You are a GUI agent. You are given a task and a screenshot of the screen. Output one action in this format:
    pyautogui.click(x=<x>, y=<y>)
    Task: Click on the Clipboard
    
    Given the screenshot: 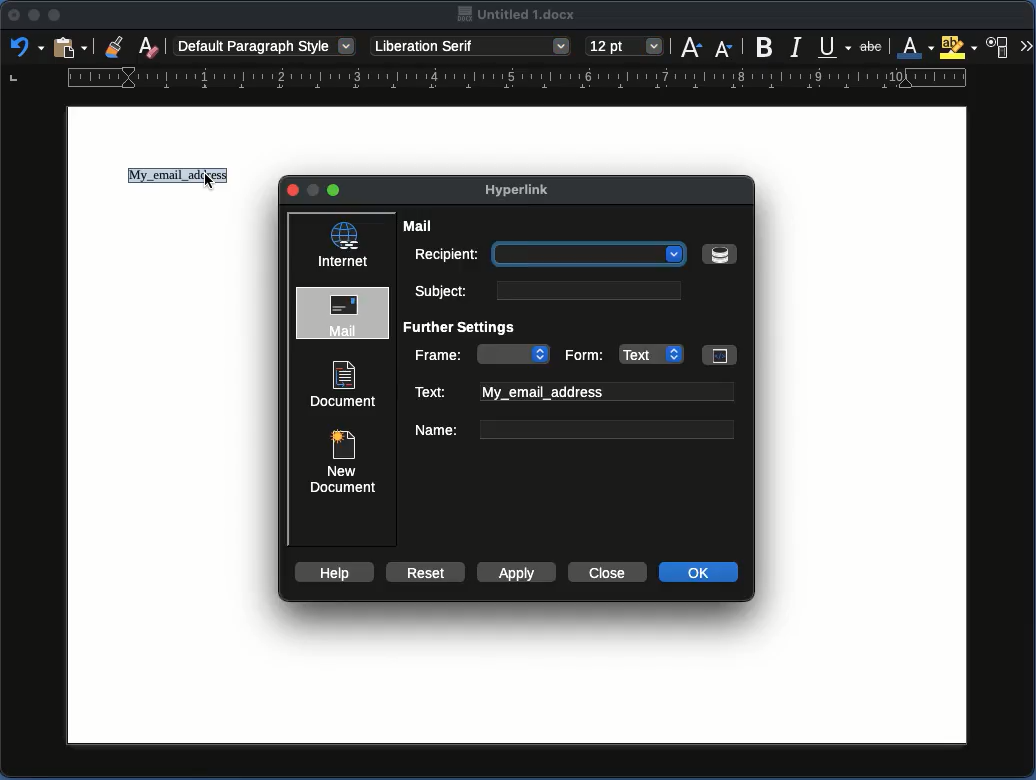 What is the action you would take?
    pyautogui.click(x=69, y=49)
    